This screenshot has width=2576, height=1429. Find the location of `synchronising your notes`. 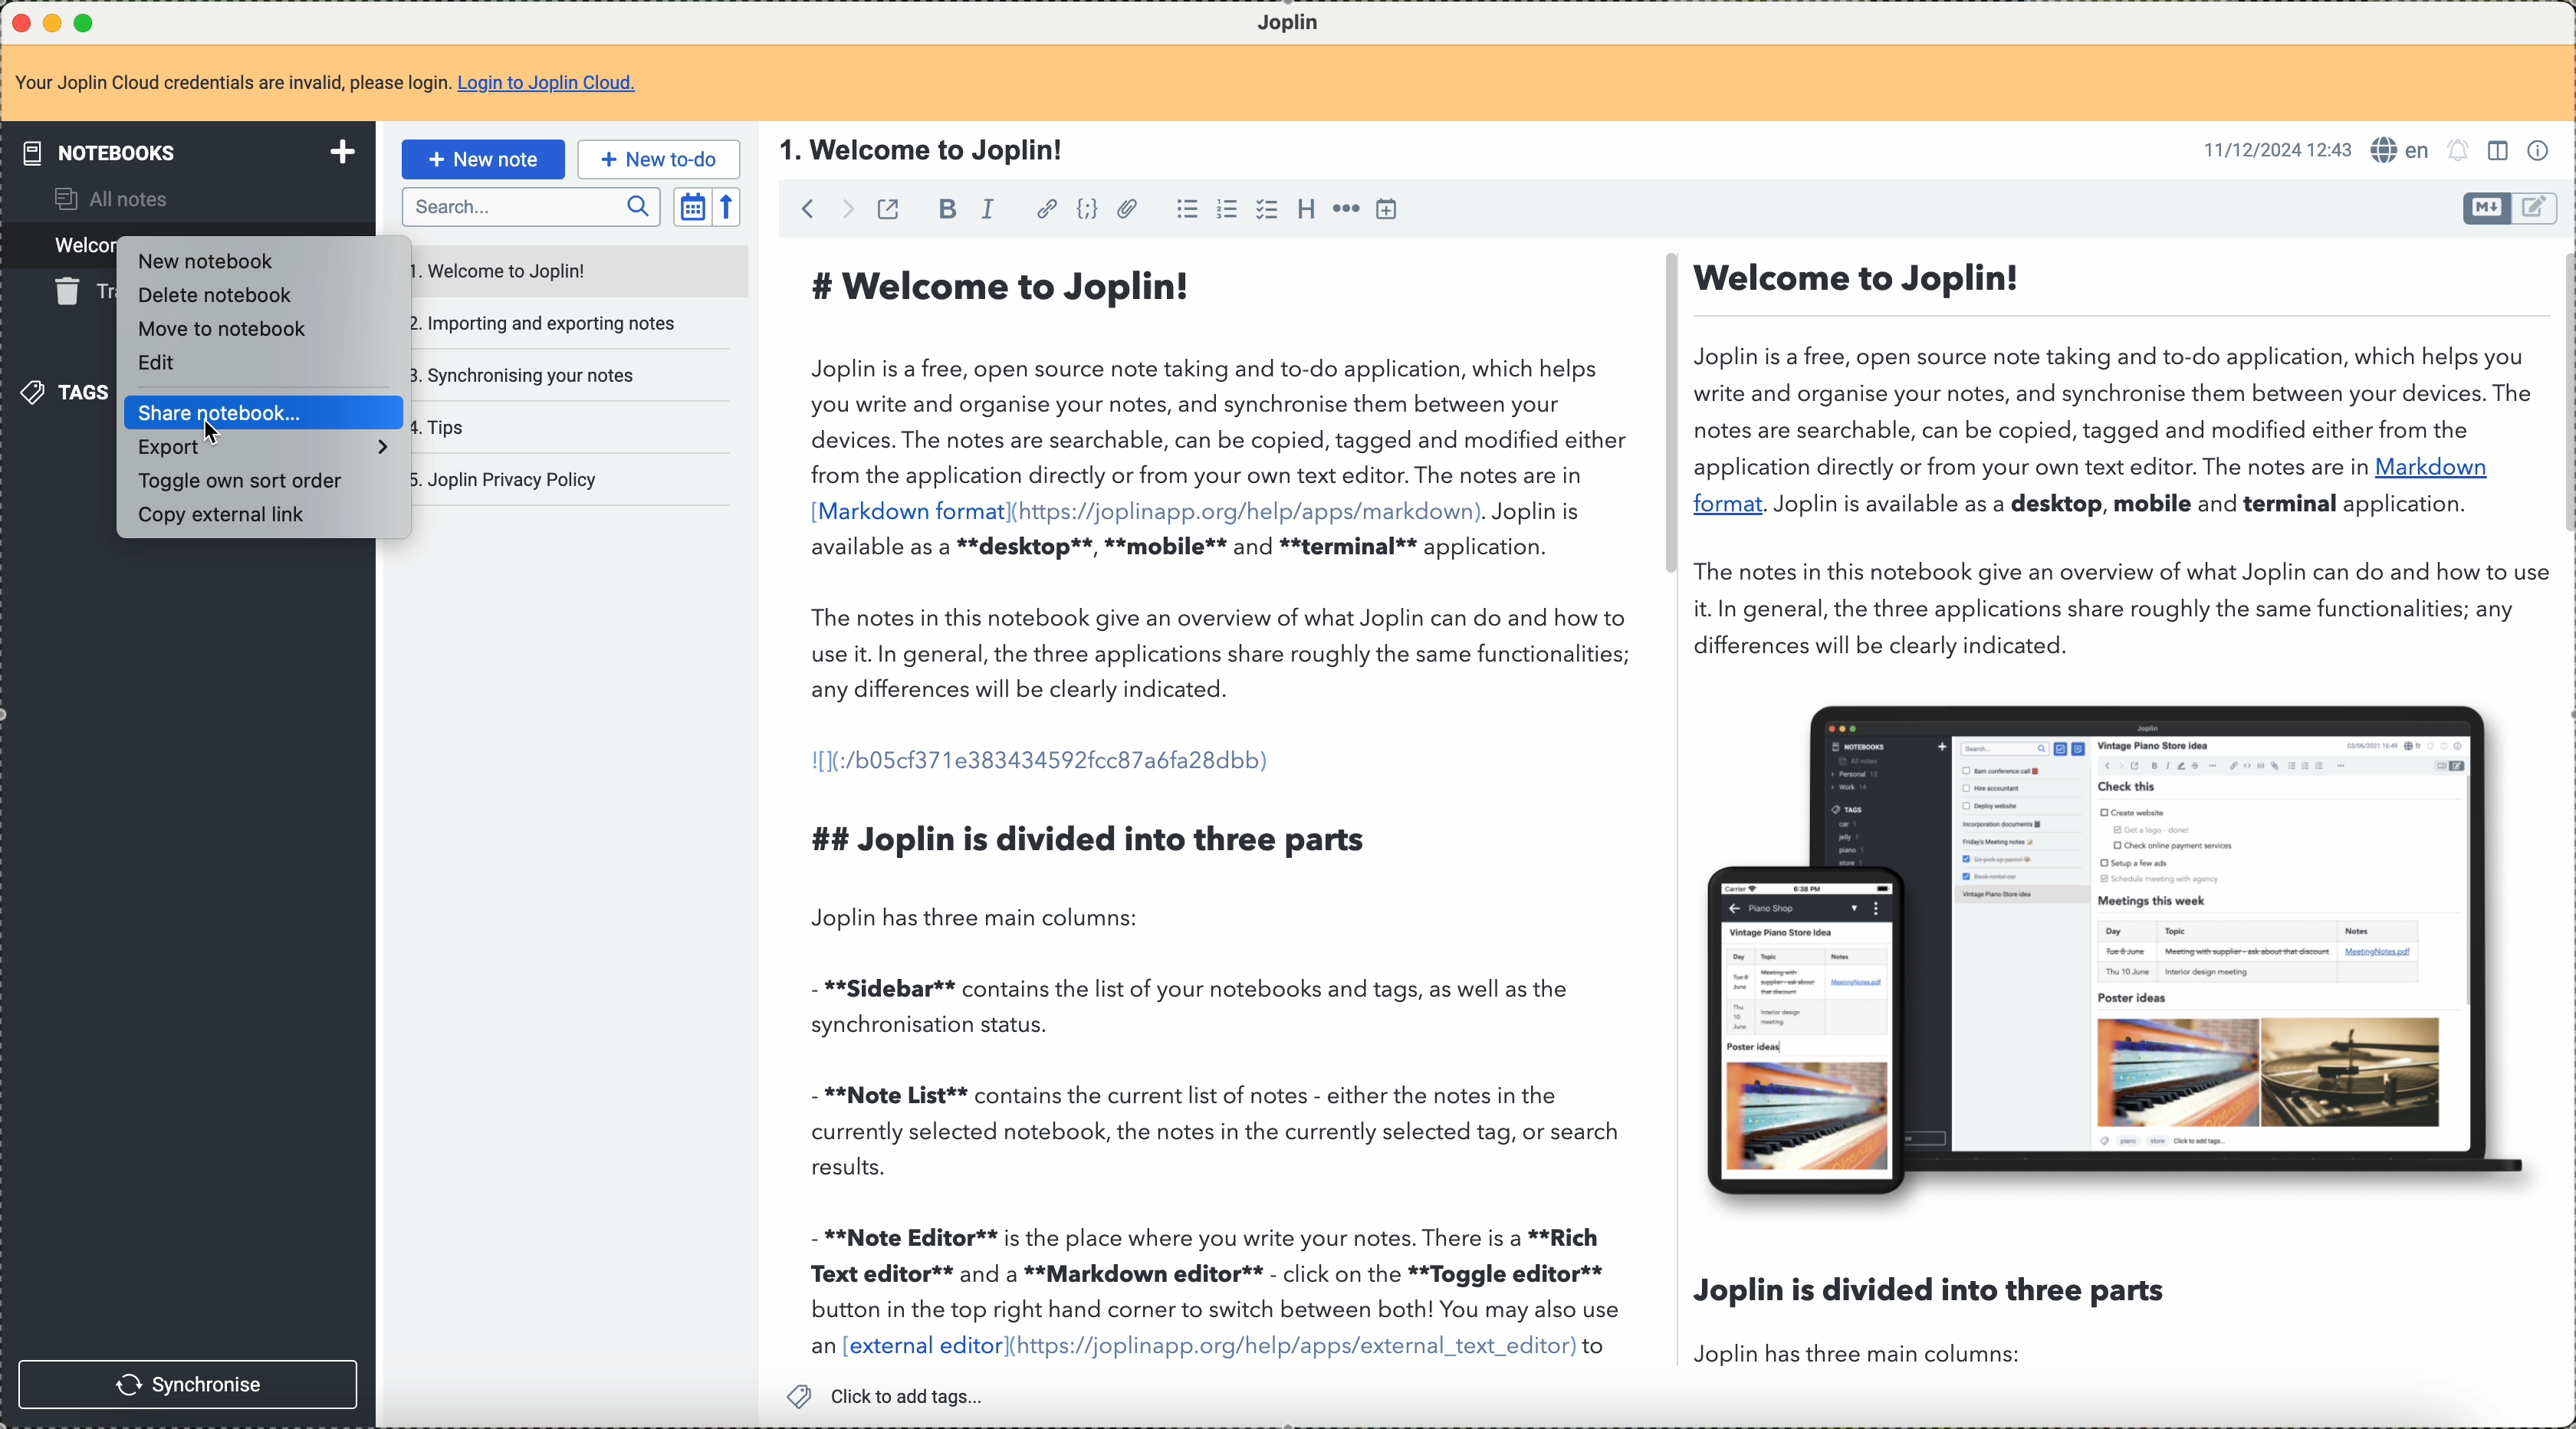

synchronising your notes is located at coordinates (535, 375).